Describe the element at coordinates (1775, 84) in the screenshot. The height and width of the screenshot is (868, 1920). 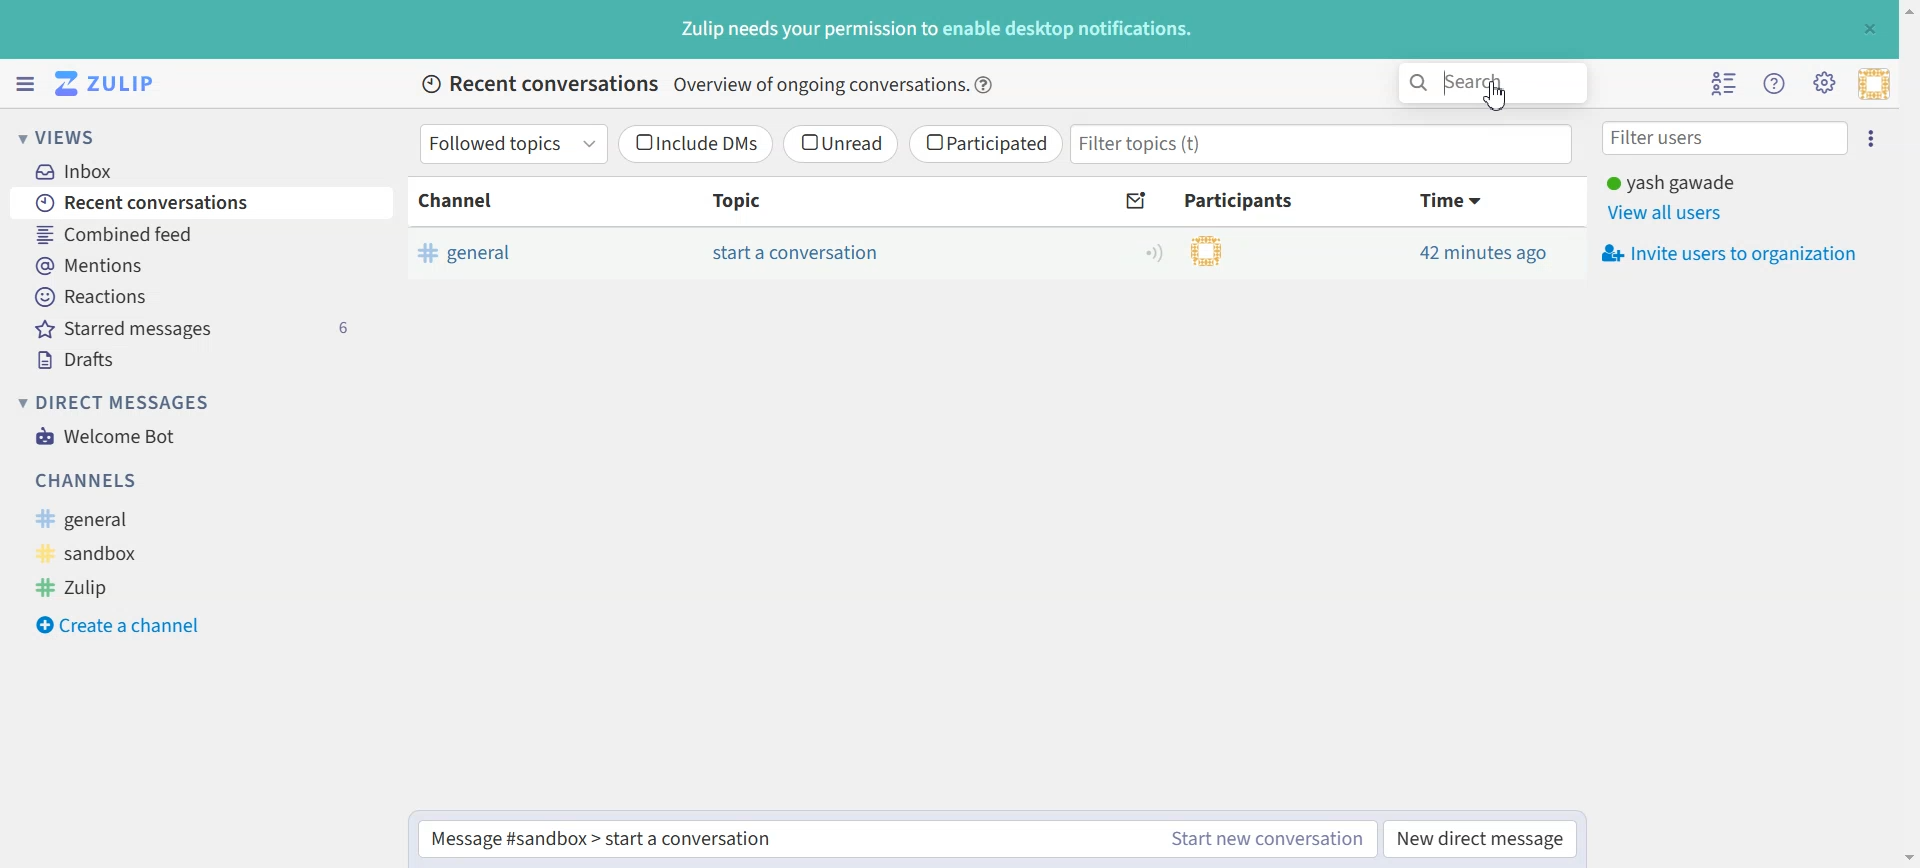
I see `Help Menu` at that location.